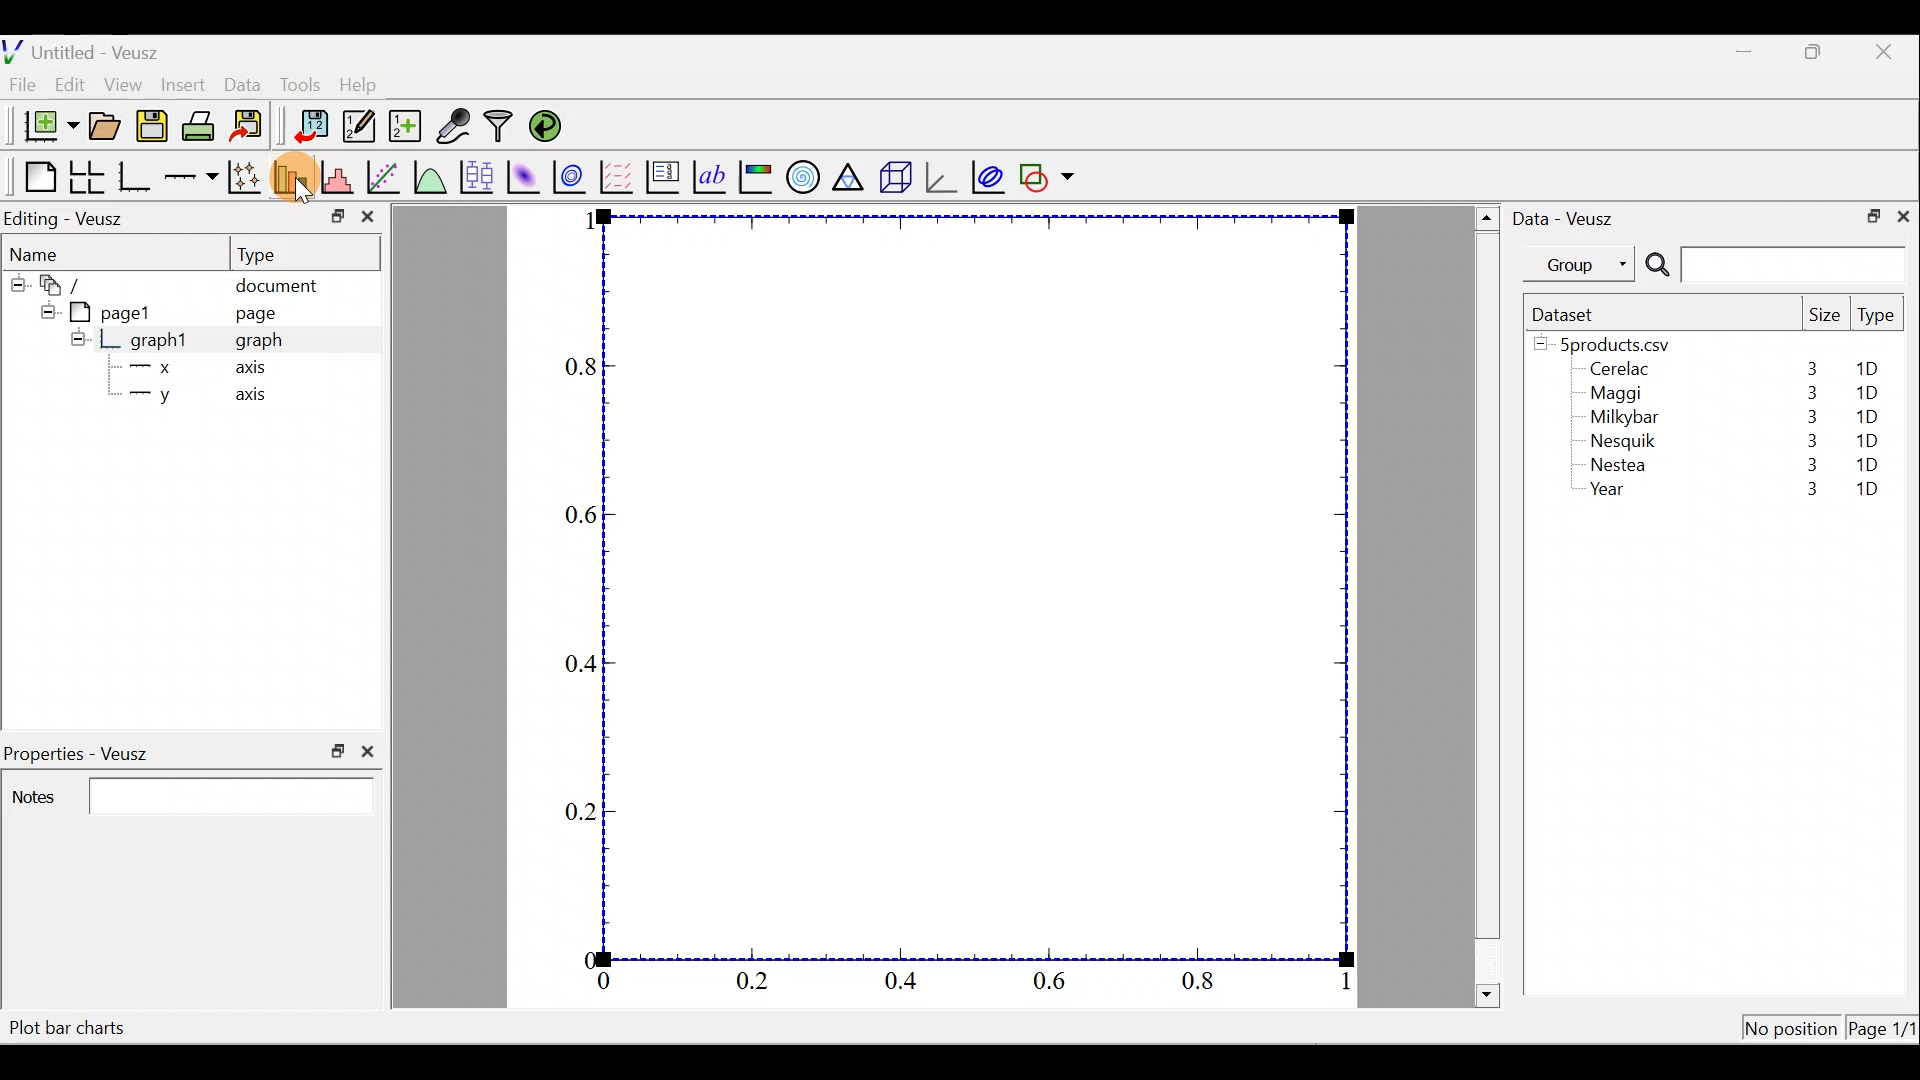 The image size is (1920, 1080). Describe the element at coordinates (941, 175) in the screenshot. I see `3d graph` at that location.